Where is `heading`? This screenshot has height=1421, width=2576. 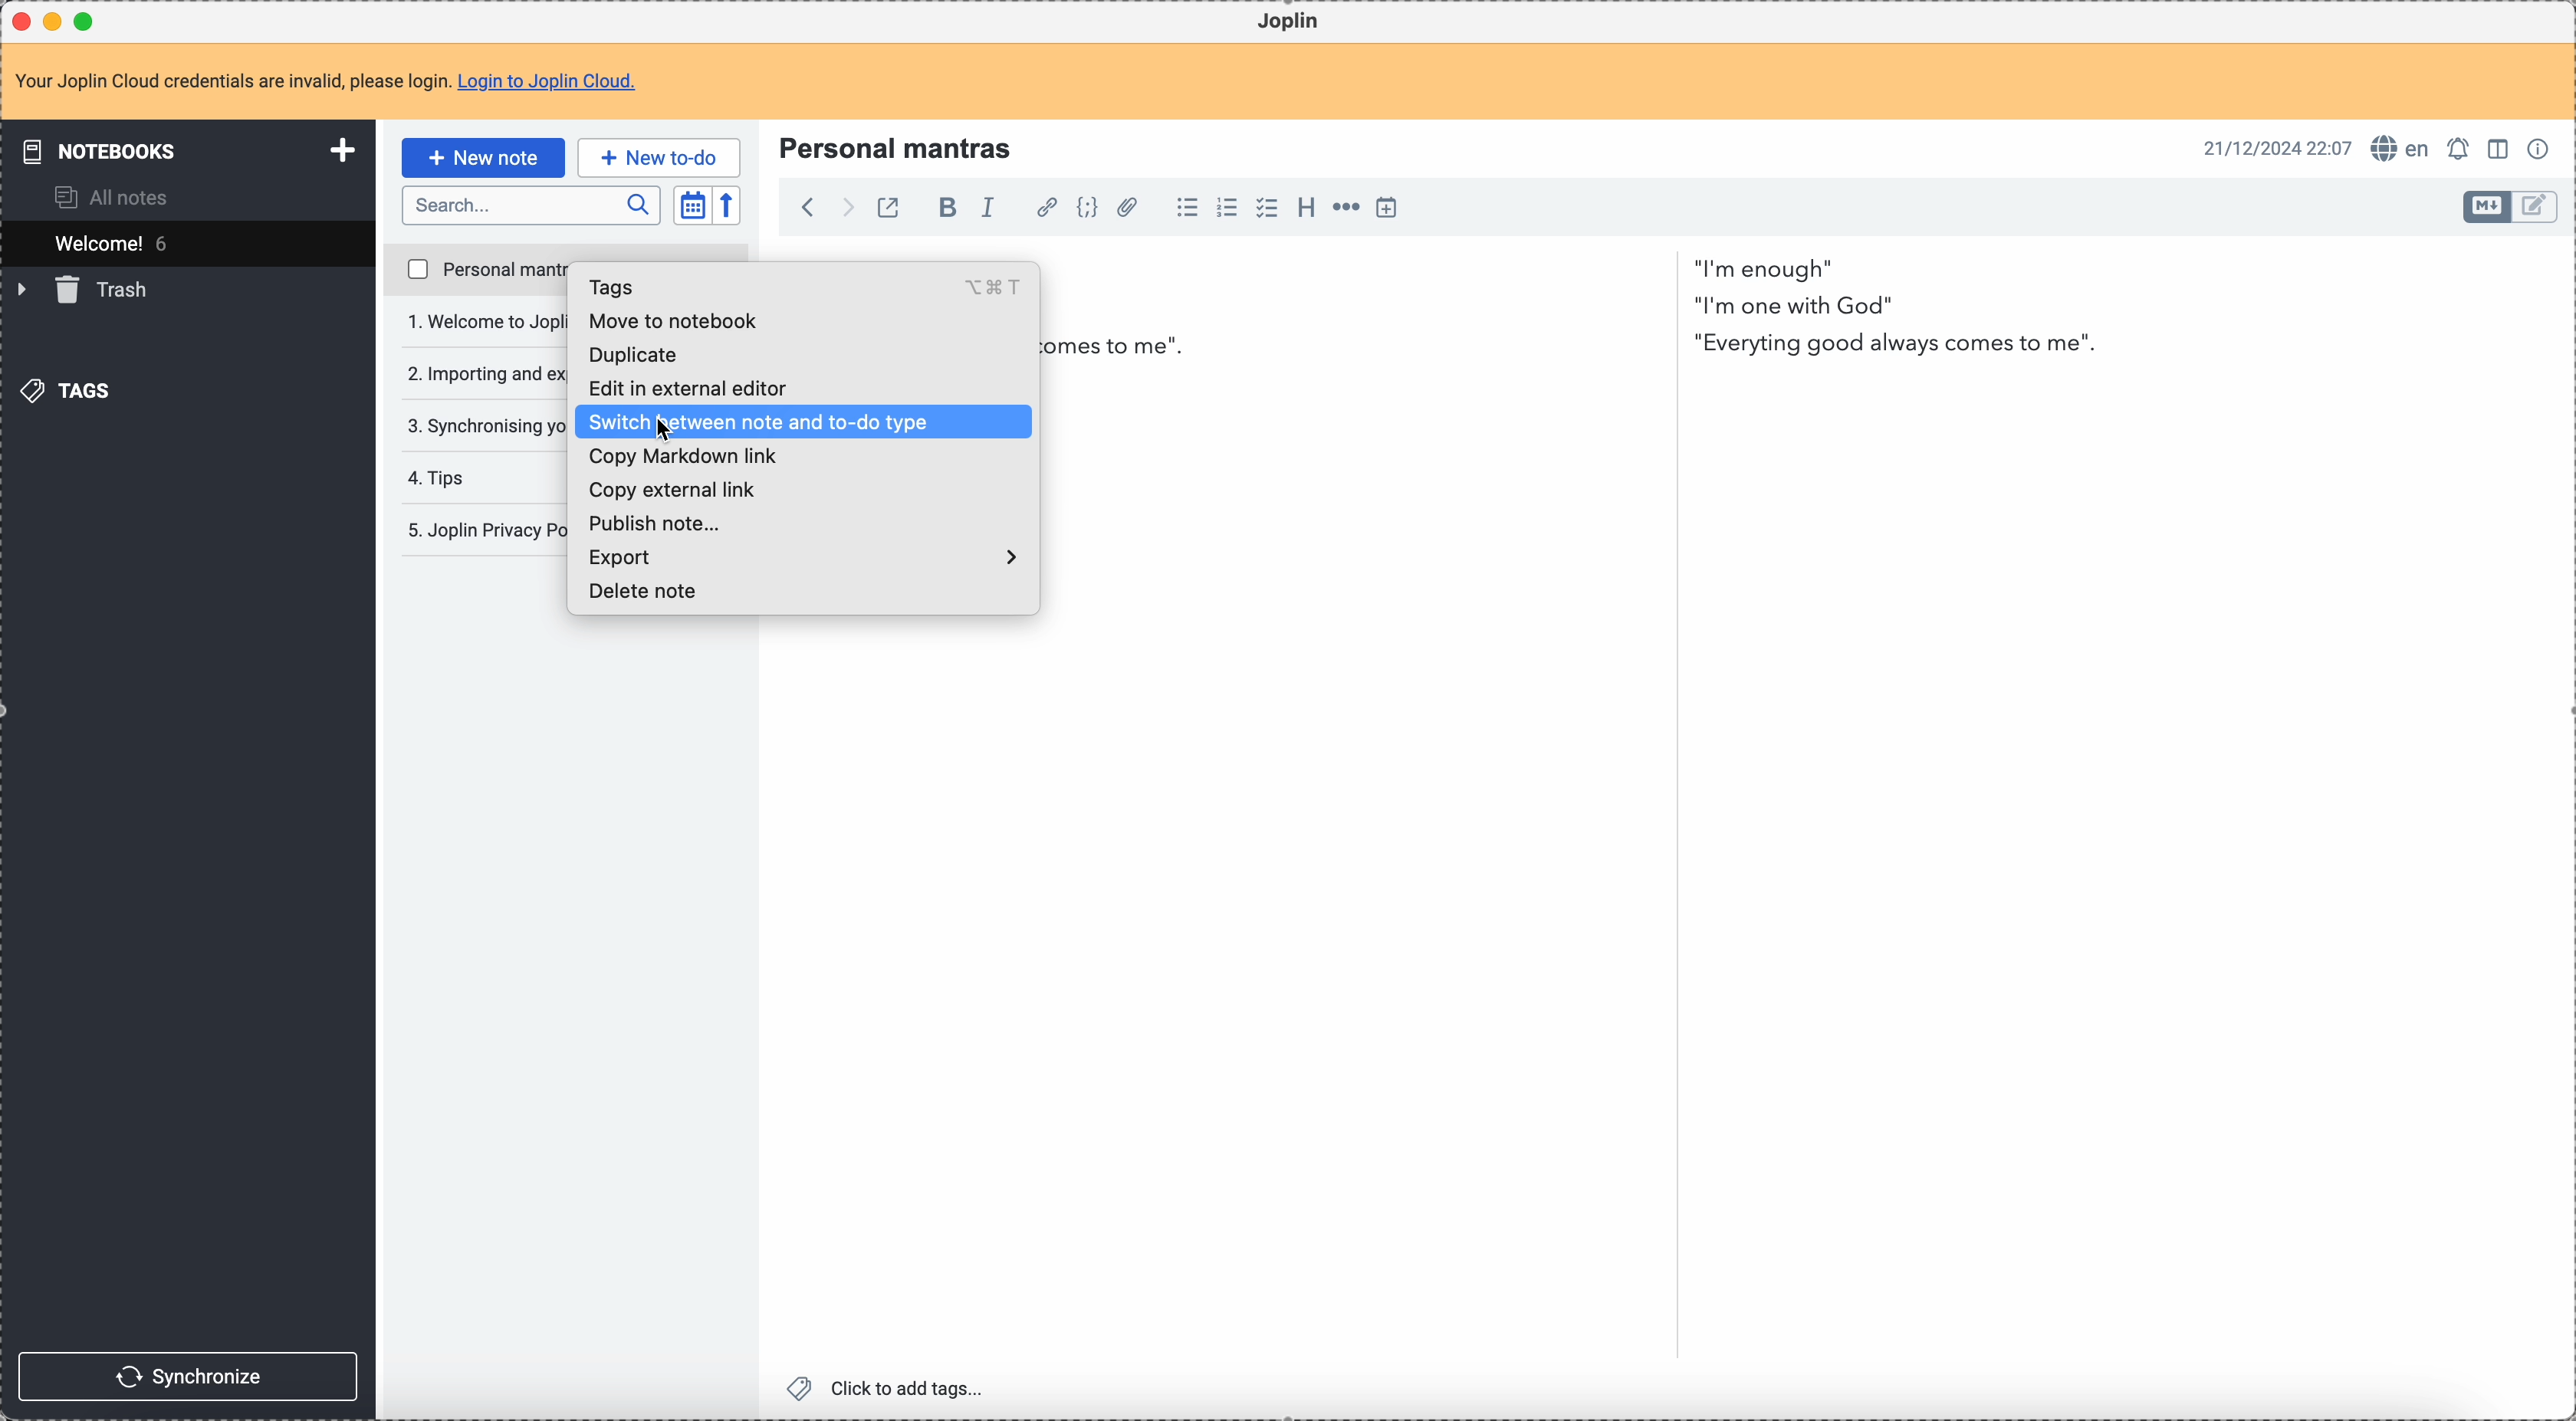
heading is located at coordinates (1307, 207).